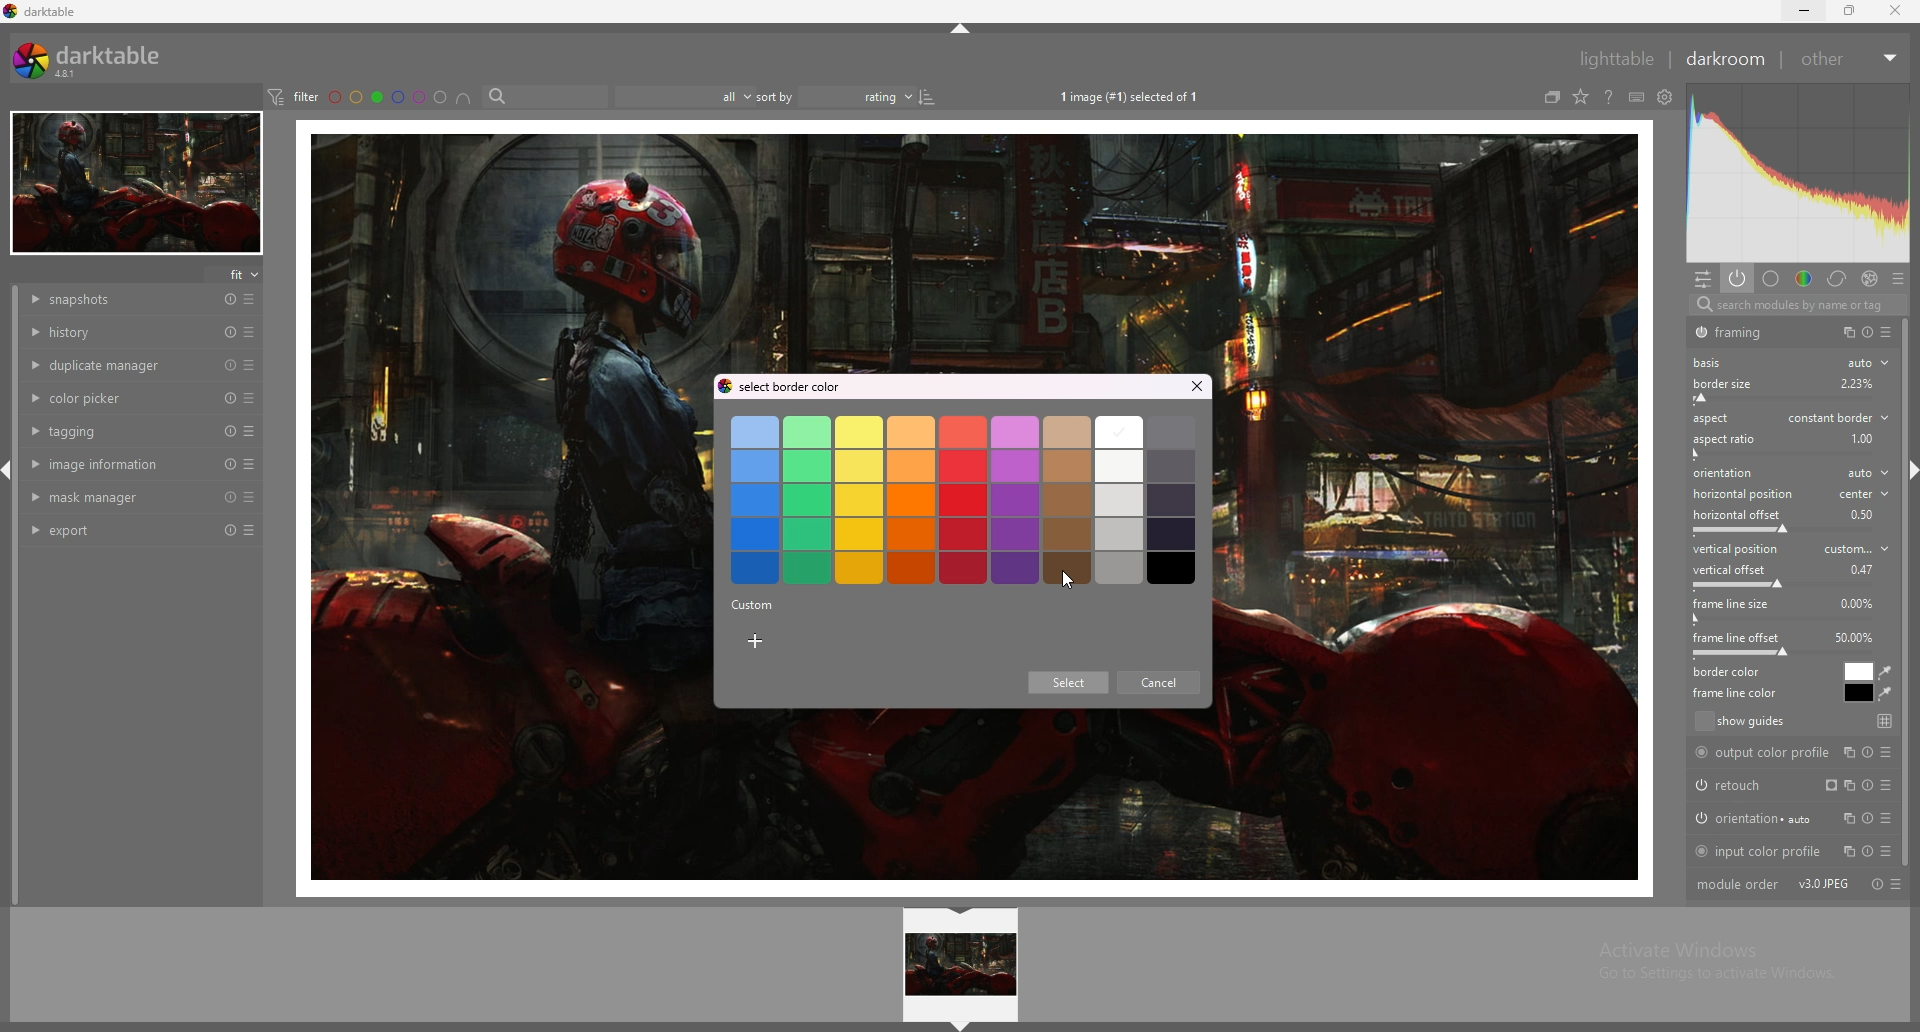 The image size is (1920, 1032). I want to click on percentage, so click(1853, 638).